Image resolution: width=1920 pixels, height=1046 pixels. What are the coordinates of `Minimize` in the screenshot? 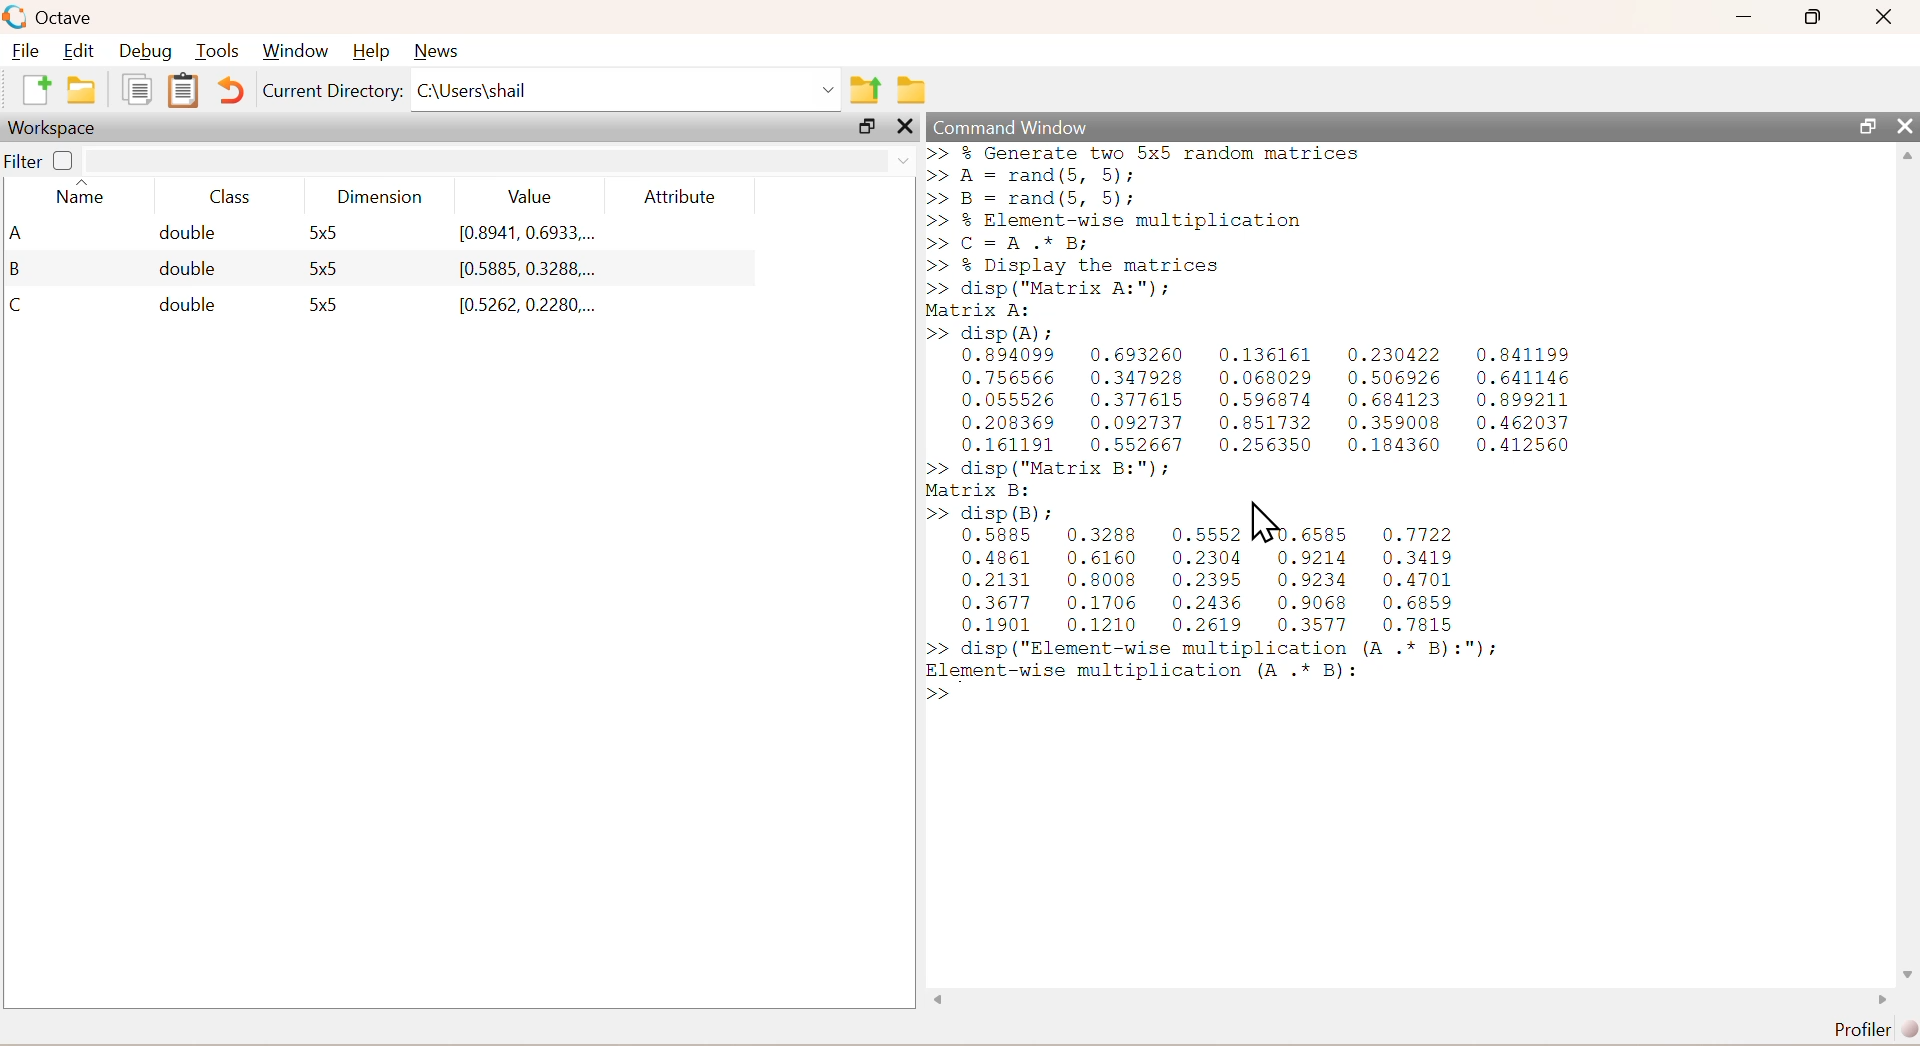 It's located at (1744, 17).